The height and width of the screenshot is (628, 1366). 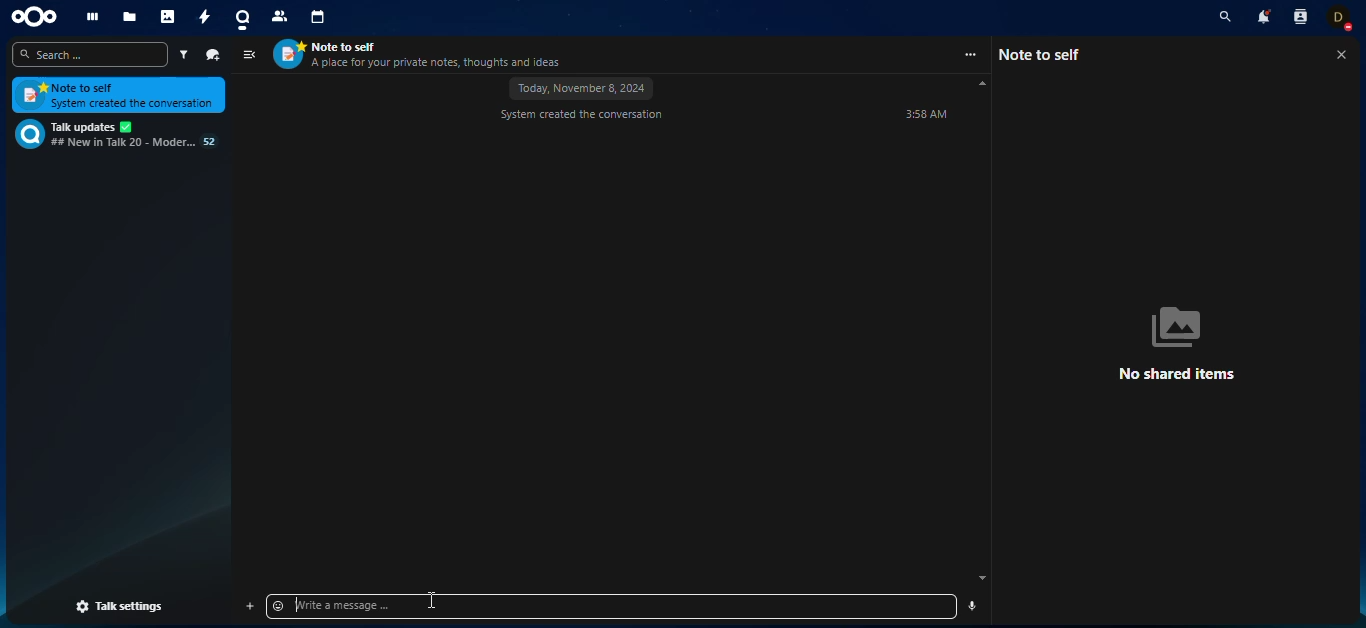 I want to click on files, so click(x=129, y=17).